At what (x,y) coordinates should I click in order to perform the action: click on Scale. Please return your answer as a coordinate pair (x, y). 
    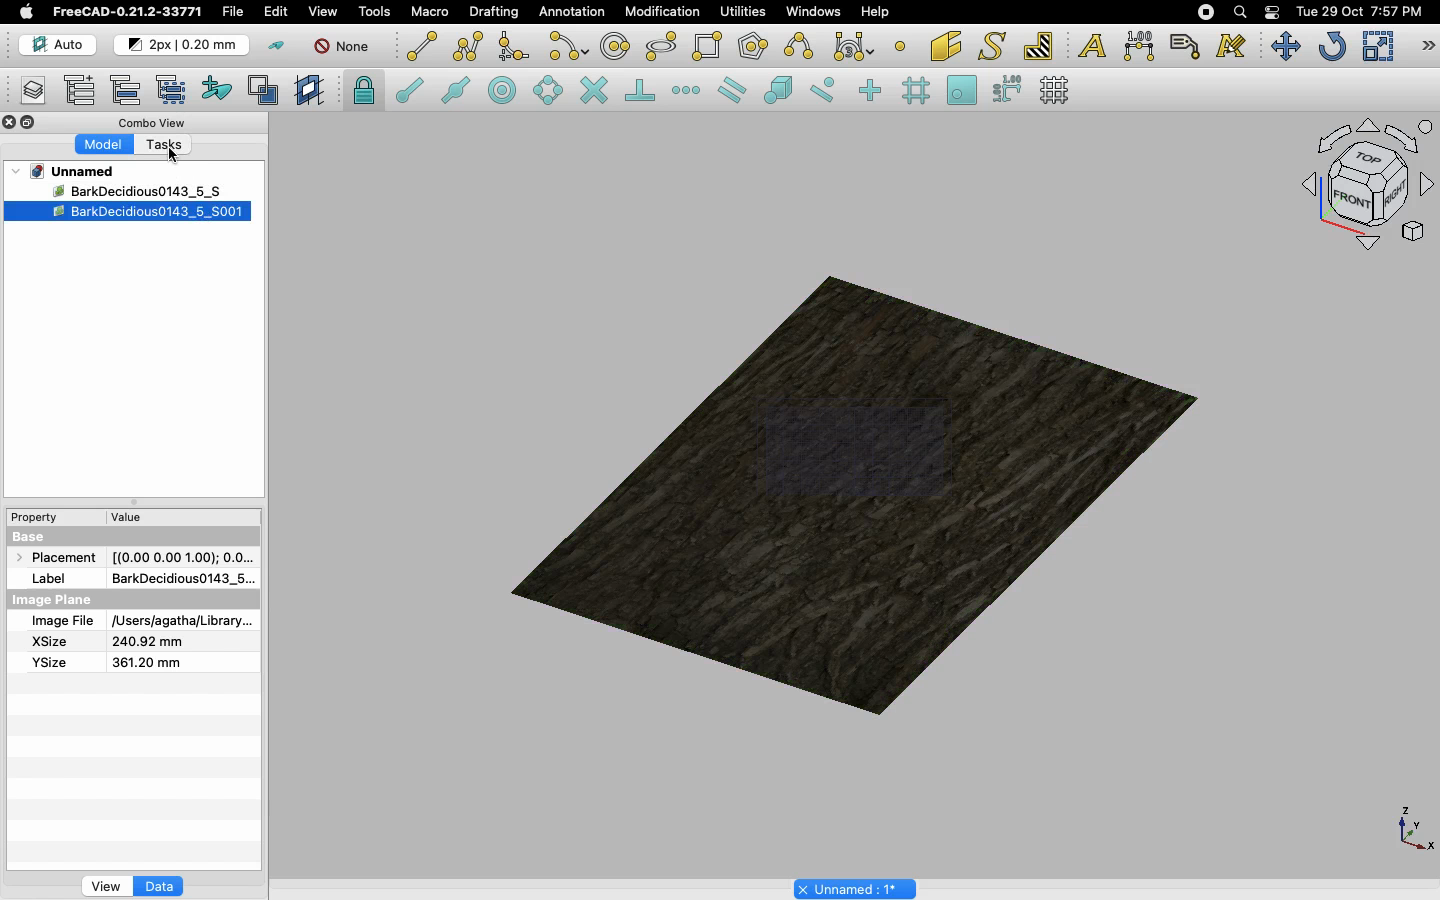
    Looking at the image, I should click on (1377, 46).